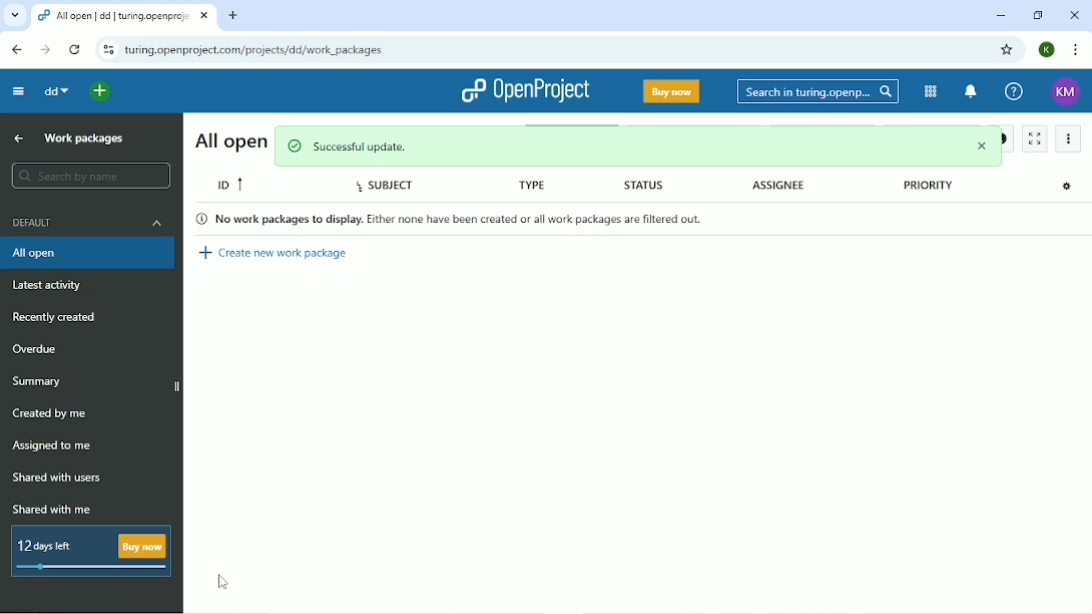 The width and height of the screenshot is (1092, 614). I want to click on Default, so click(89, 223).